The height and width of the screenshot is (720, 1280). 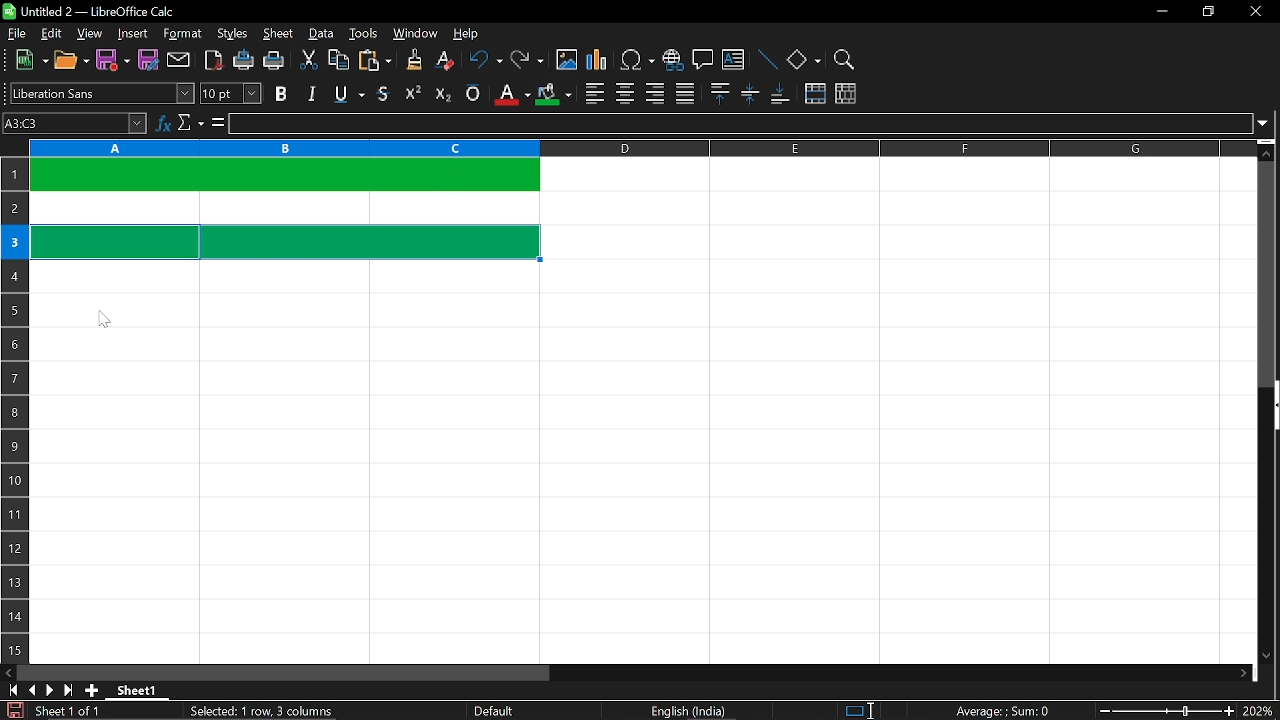 What do you see at coordinates (88, 34) in the screenshot?
I see `view` at bounding box center [88, 34].